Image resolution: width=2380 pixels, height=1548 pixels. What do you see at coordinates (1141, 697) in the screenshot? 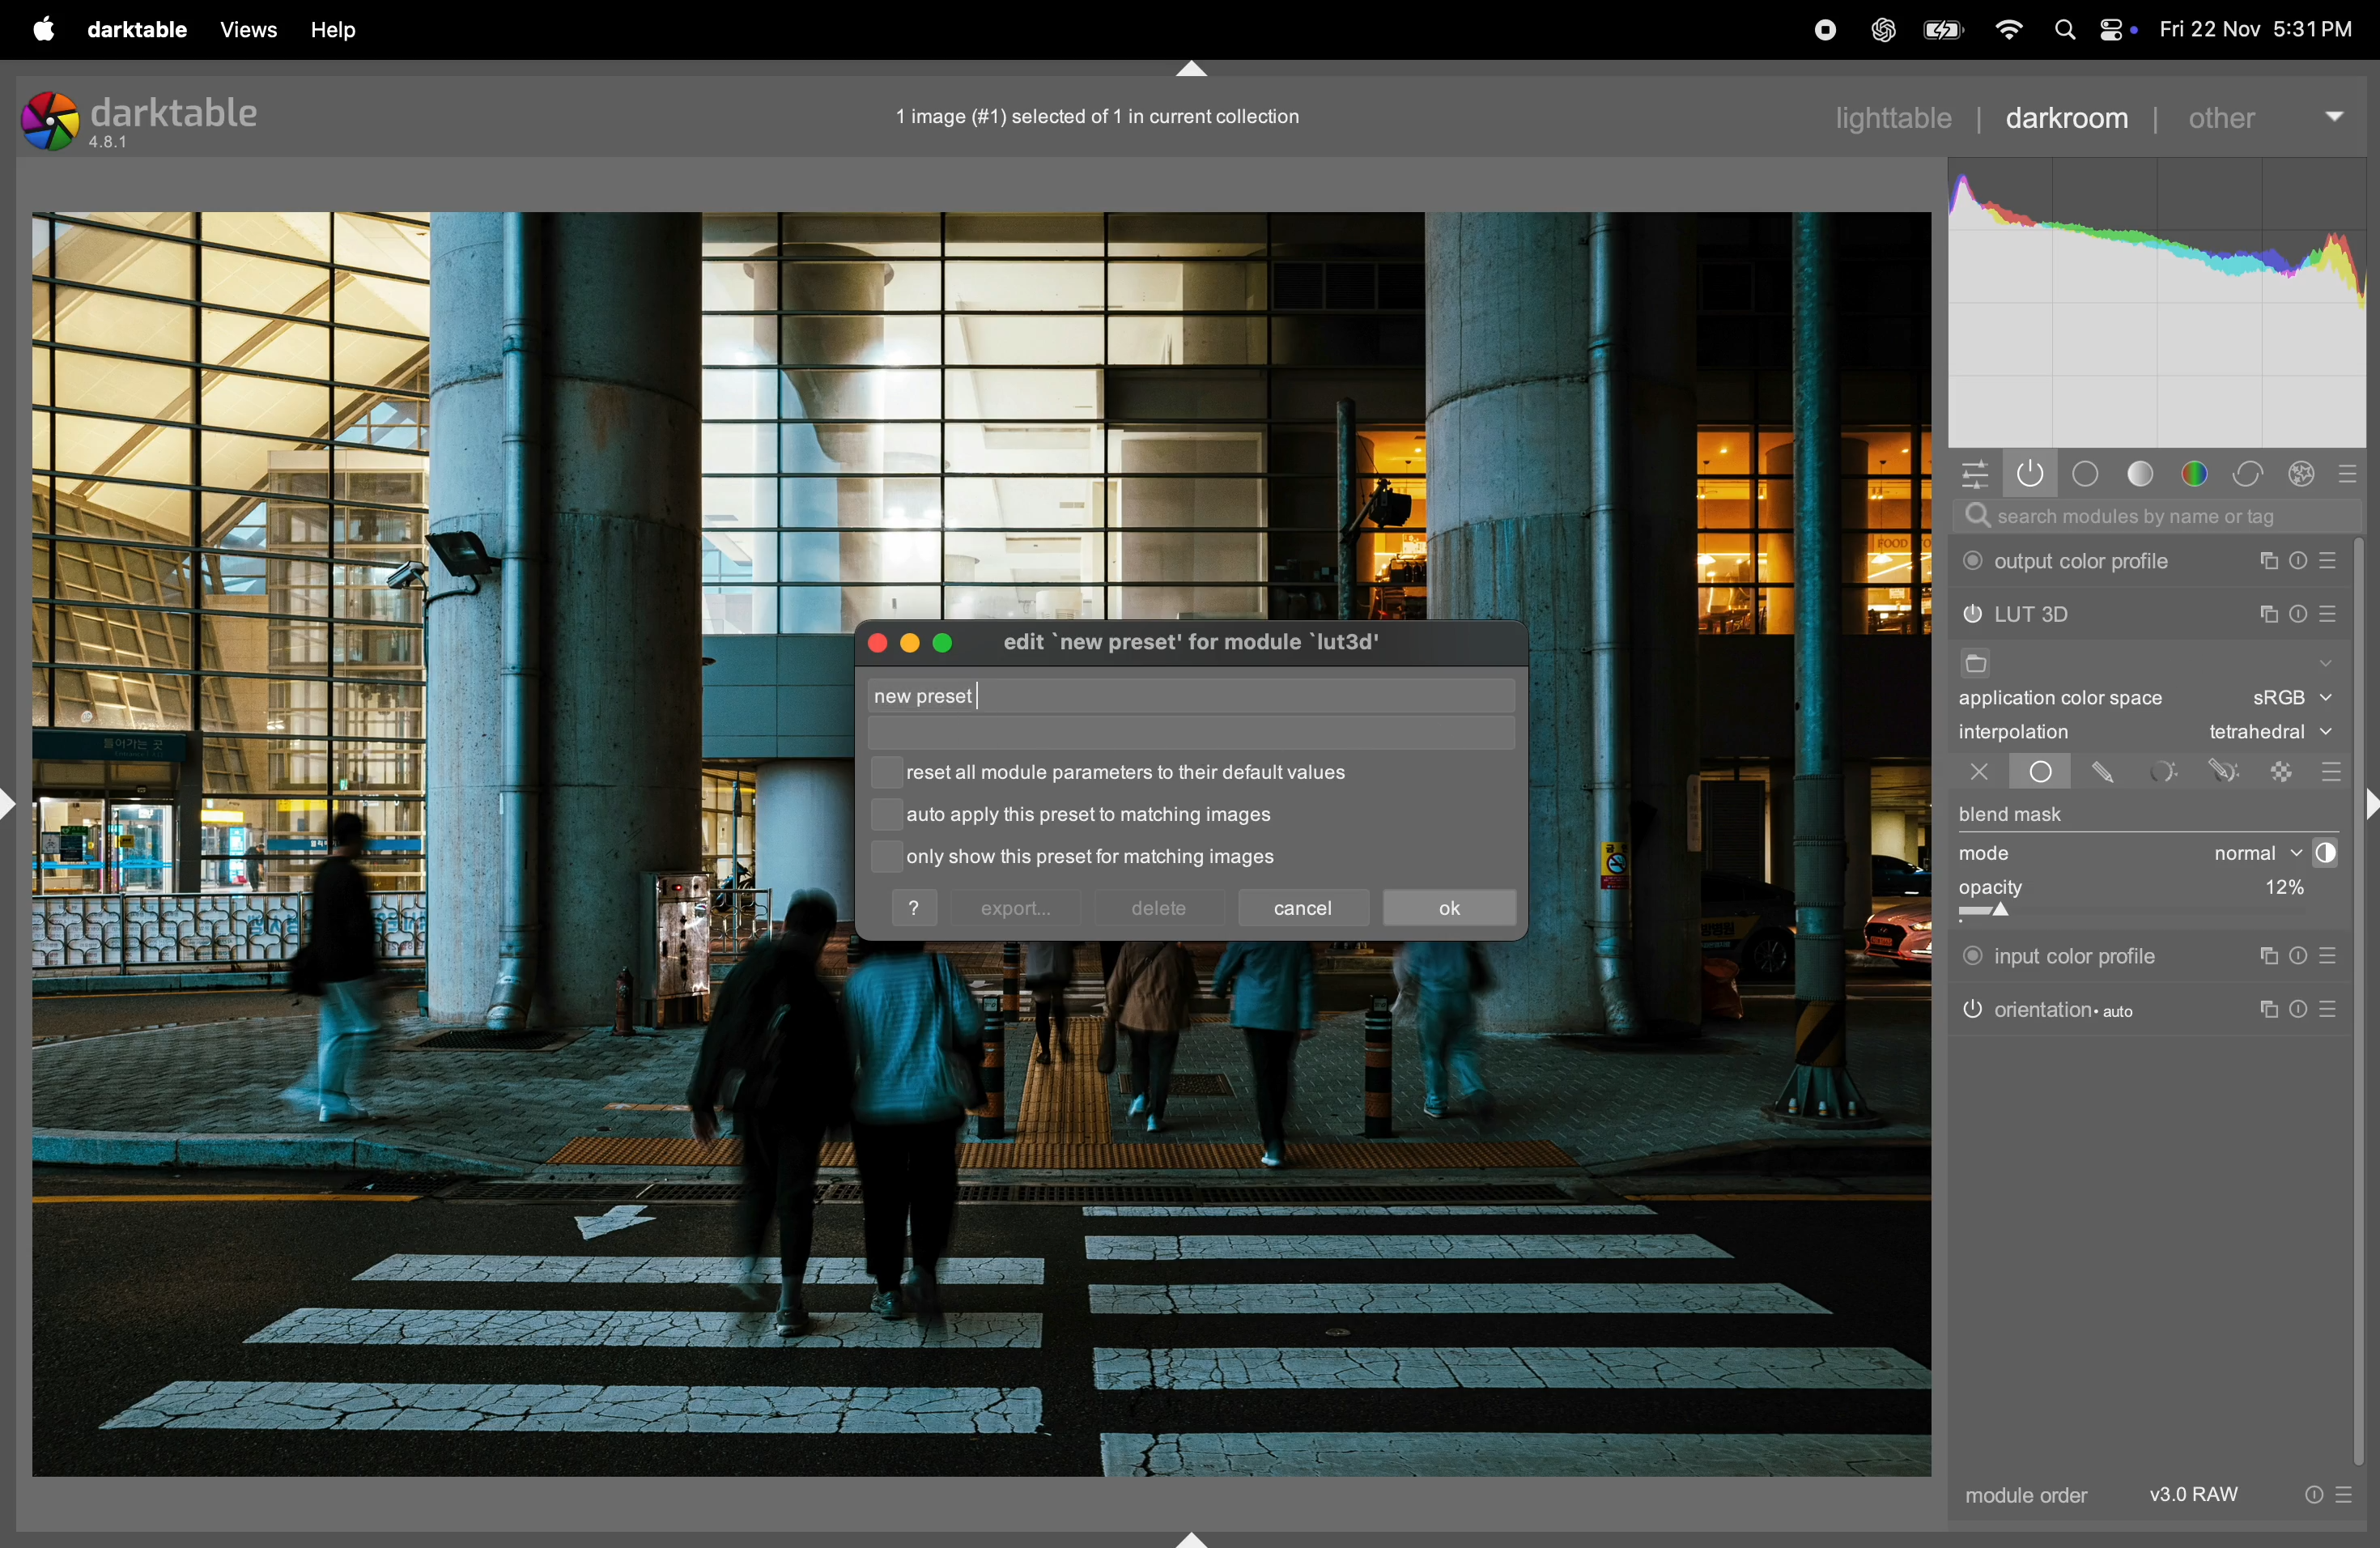
I see `text box` at bounding box center [1141, 697].